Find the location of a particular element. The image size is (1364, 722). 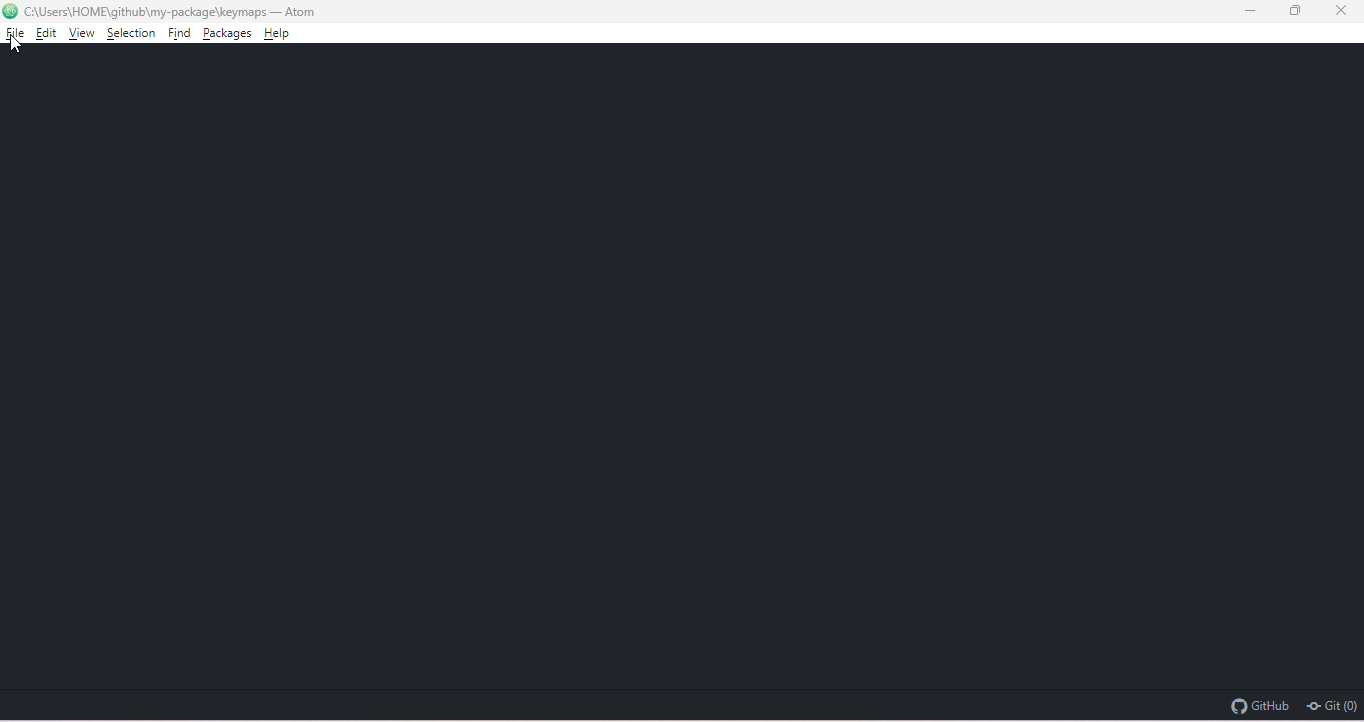

selection is located at coordinates (134, 33).